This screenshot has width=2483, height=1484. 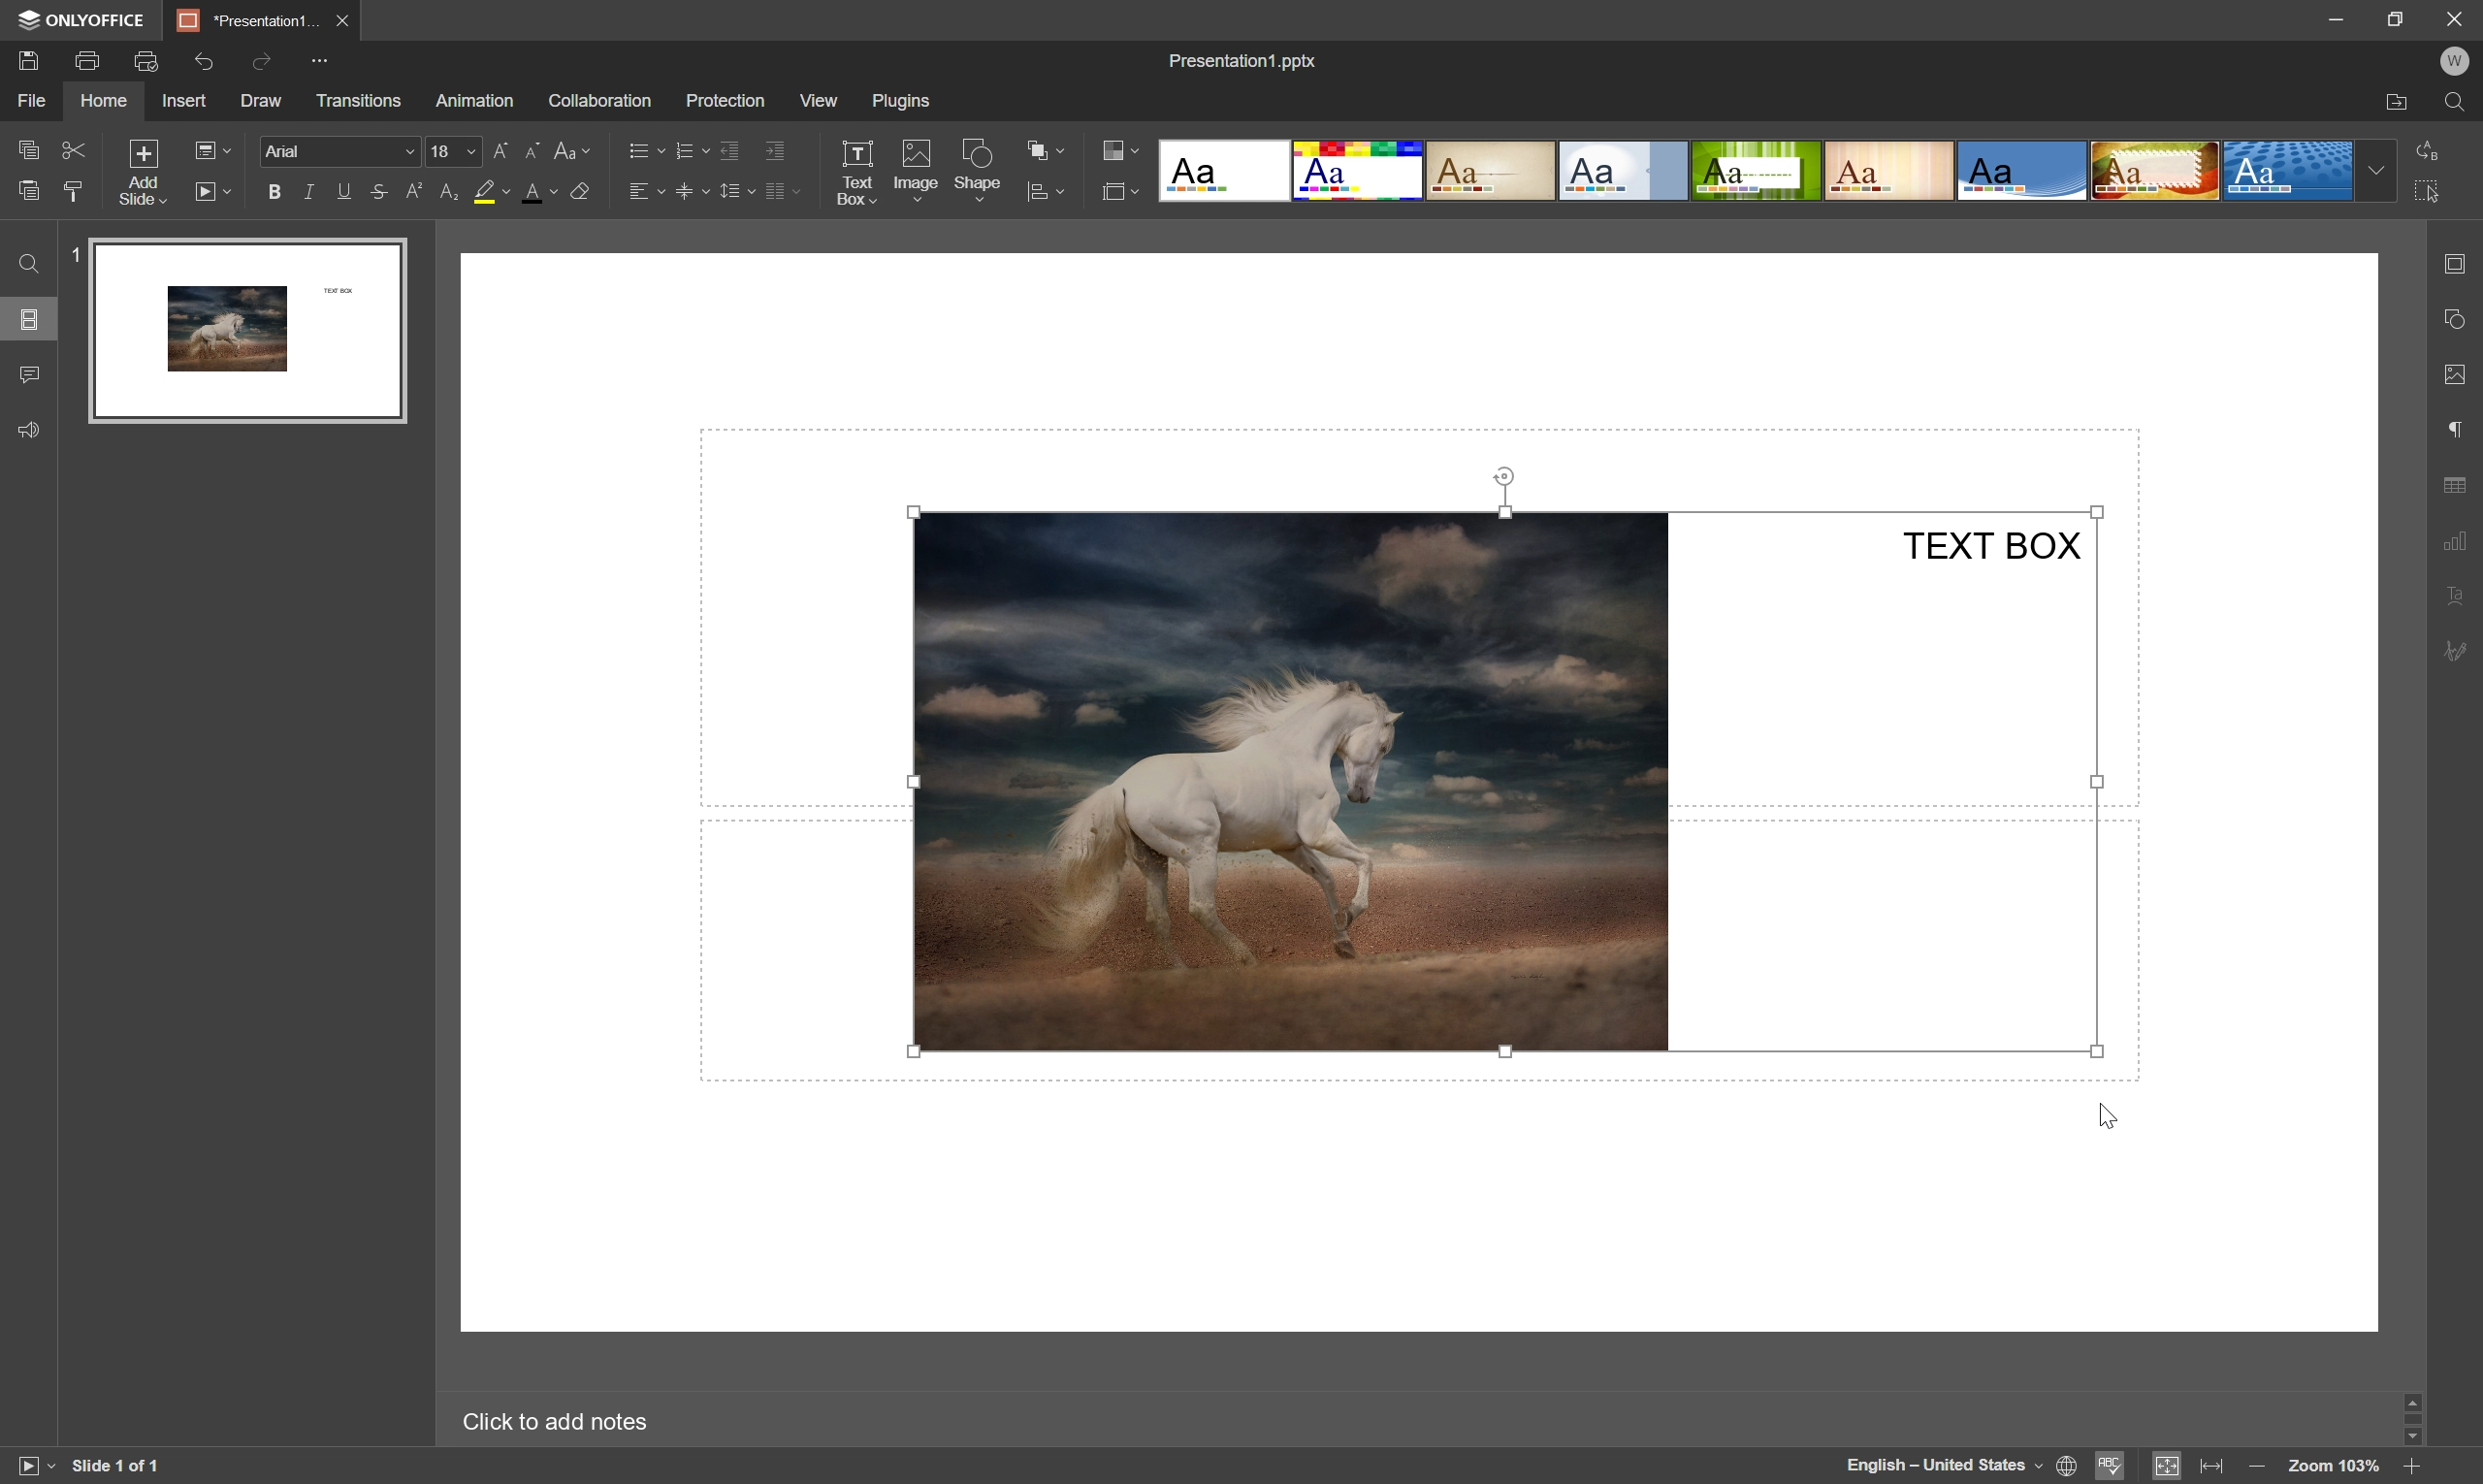 What do you see at coordinates (141, 170) in the screenshot?
I see `add slide` at bounding box center [141, 170].